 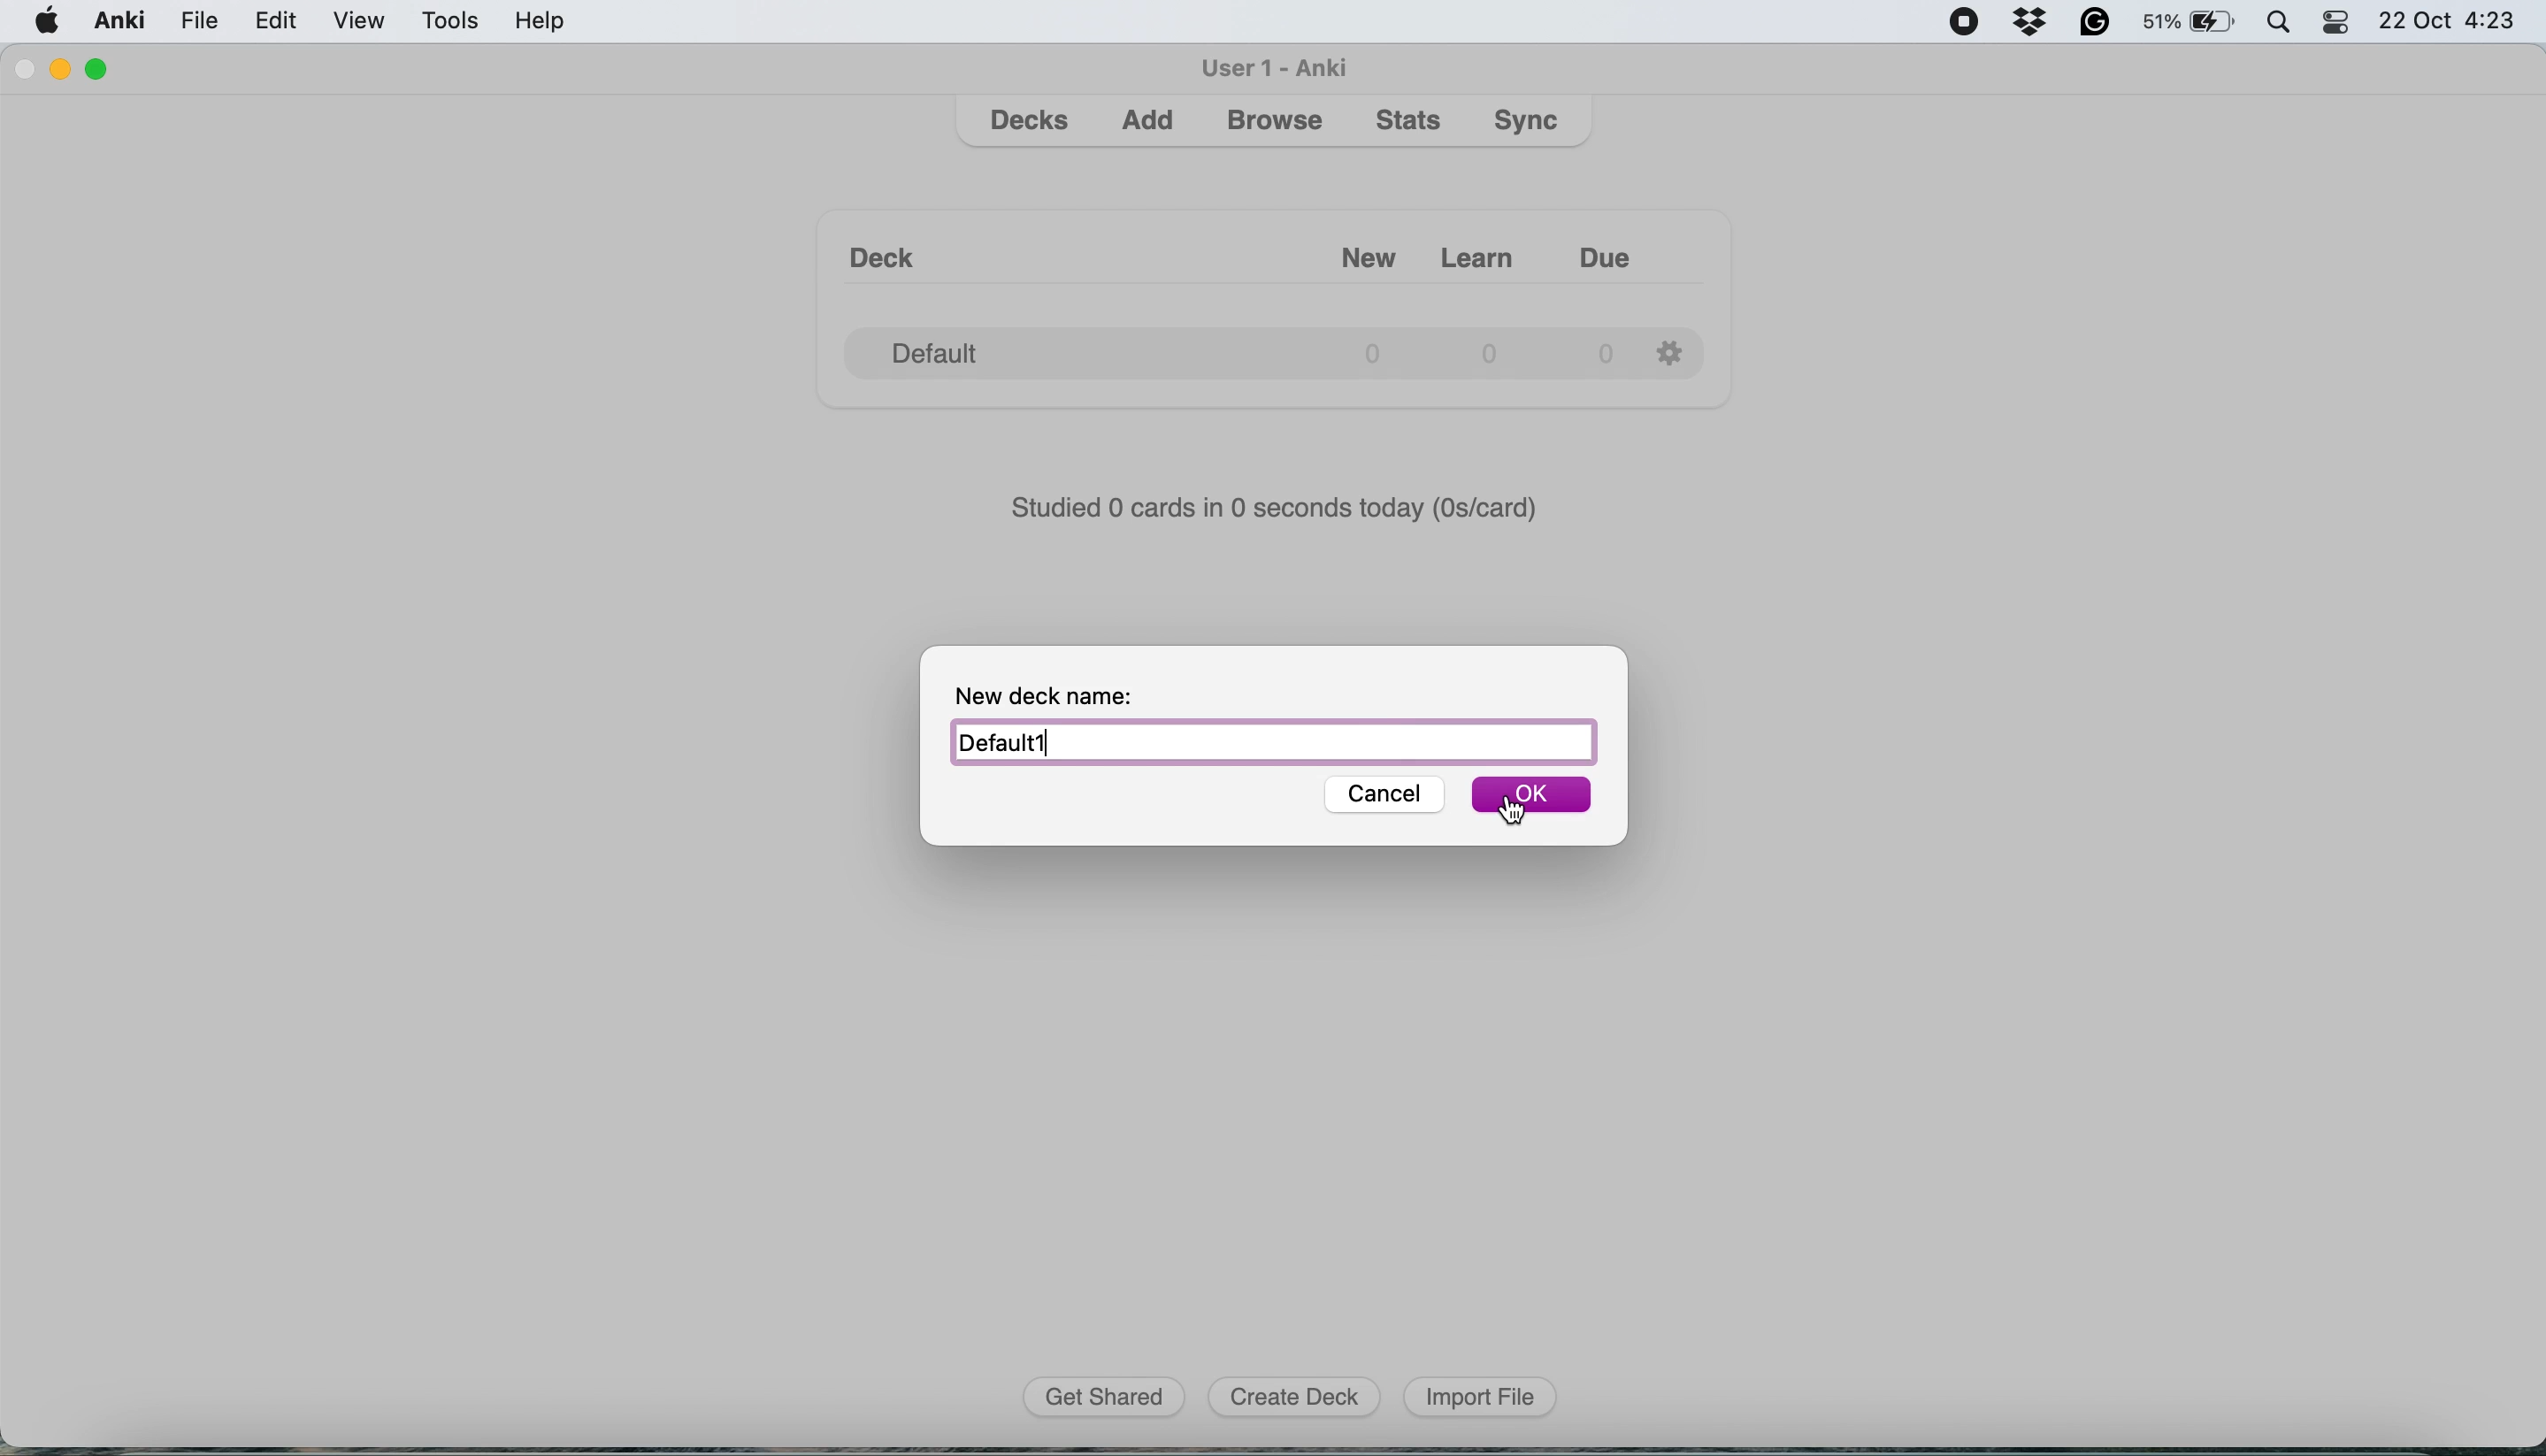 What do you see at coordinates (366, 22) in the screenshot?
I see `view` at bounding box center [366, 22].